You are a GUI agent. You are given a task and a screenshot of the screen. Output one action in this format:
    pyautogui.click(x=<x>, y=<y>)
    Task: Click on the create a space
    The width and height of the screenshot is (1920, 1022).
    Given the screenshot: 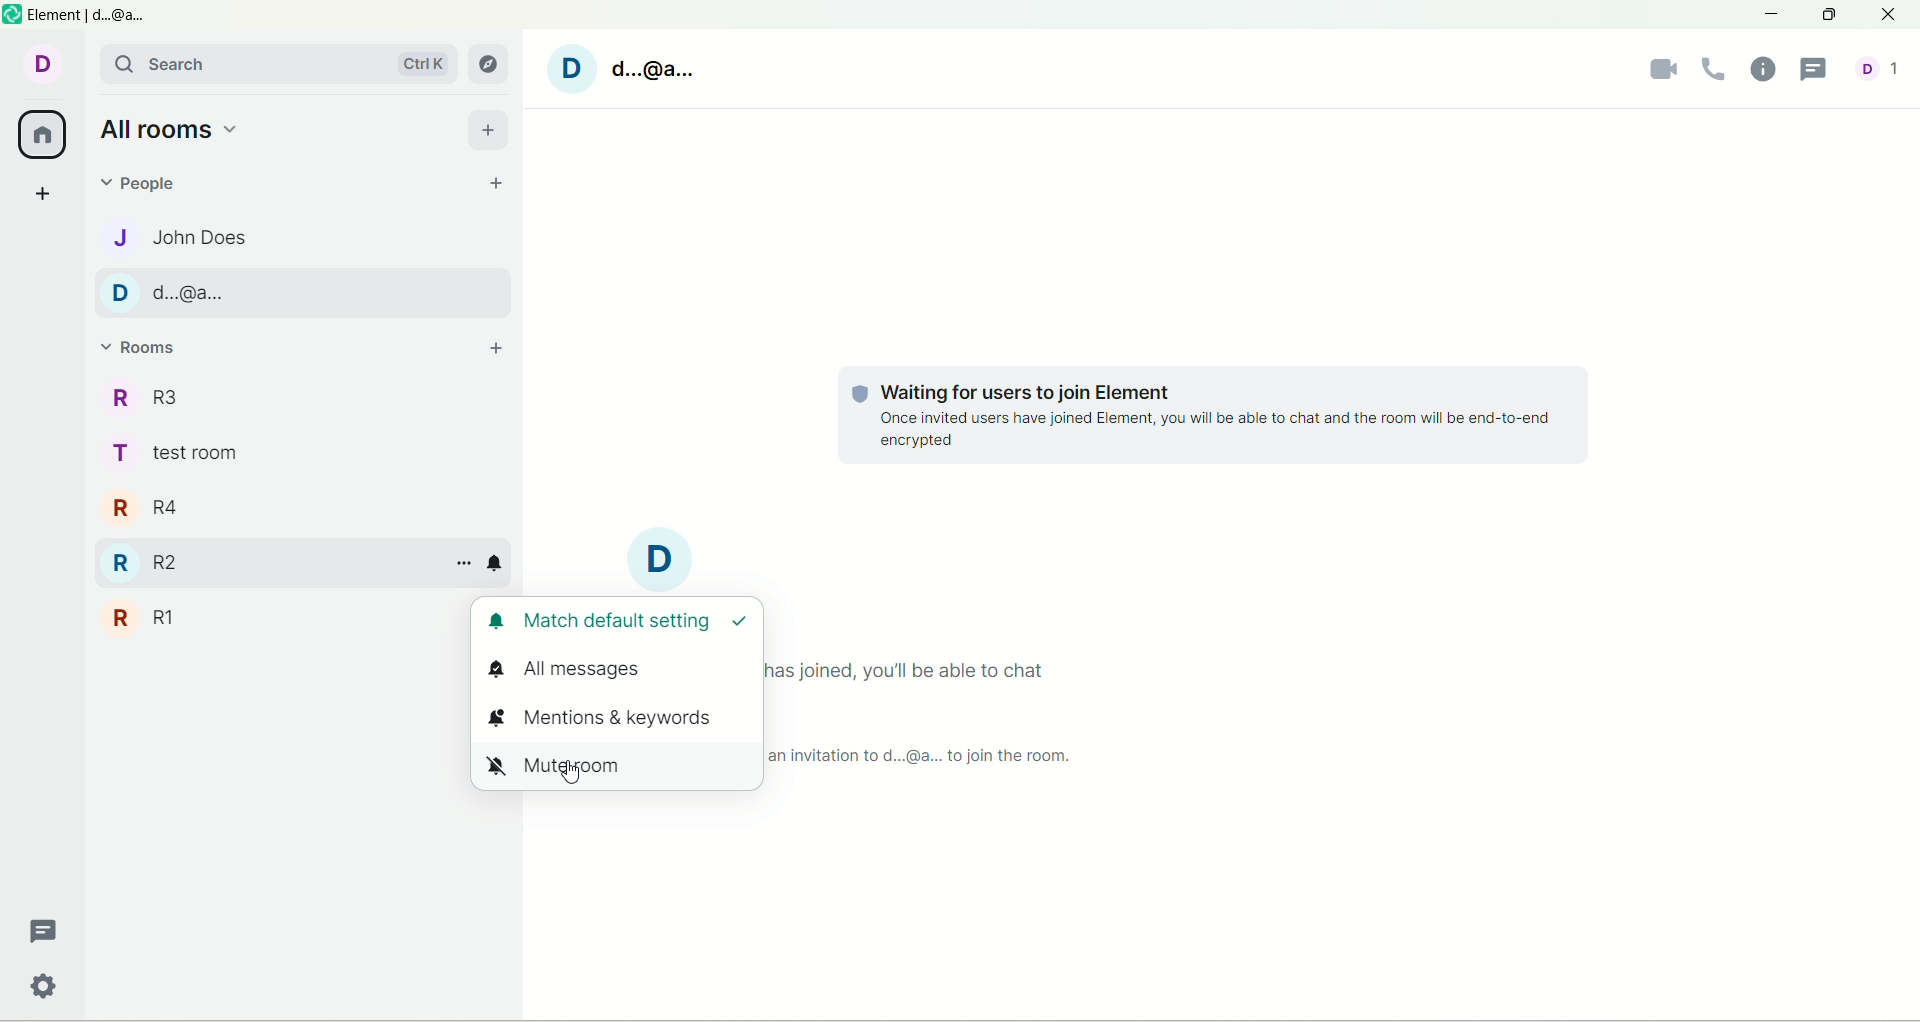 What is the action you would take?
    pyautogui.click(x=44, y=193)
    